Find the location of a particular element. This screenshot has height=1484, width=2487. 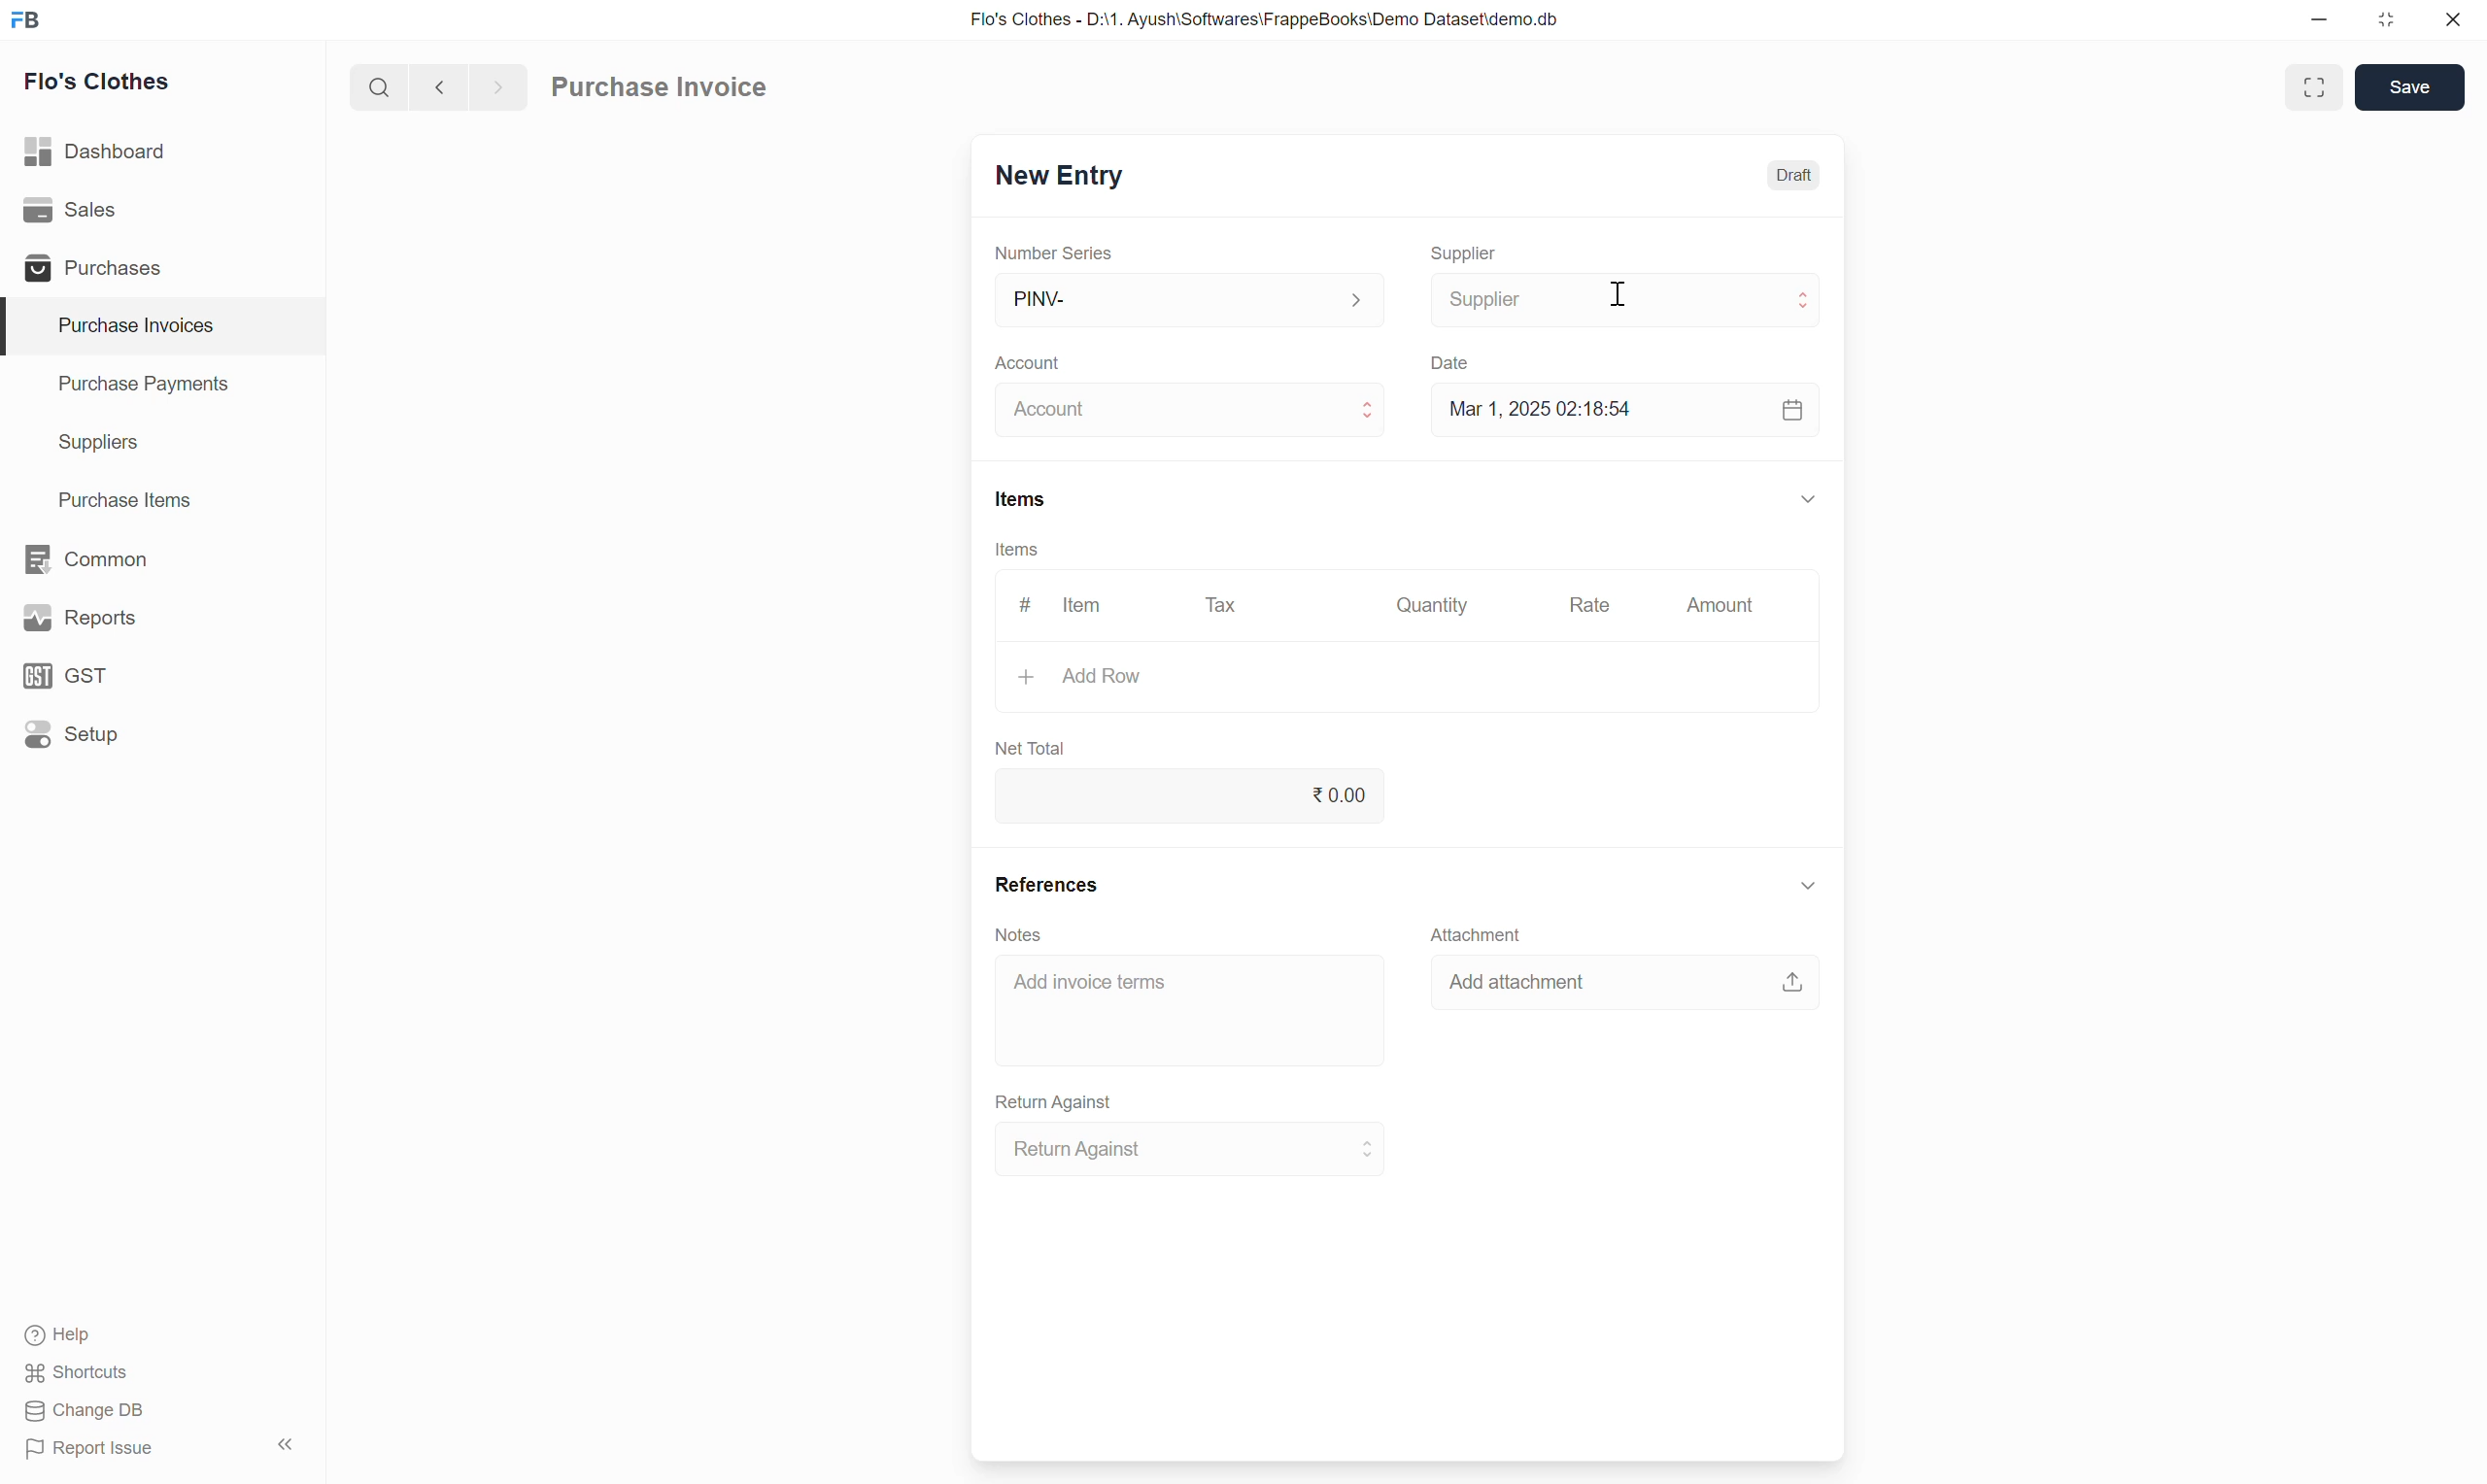

Sales is located at coordinates (162, 210).